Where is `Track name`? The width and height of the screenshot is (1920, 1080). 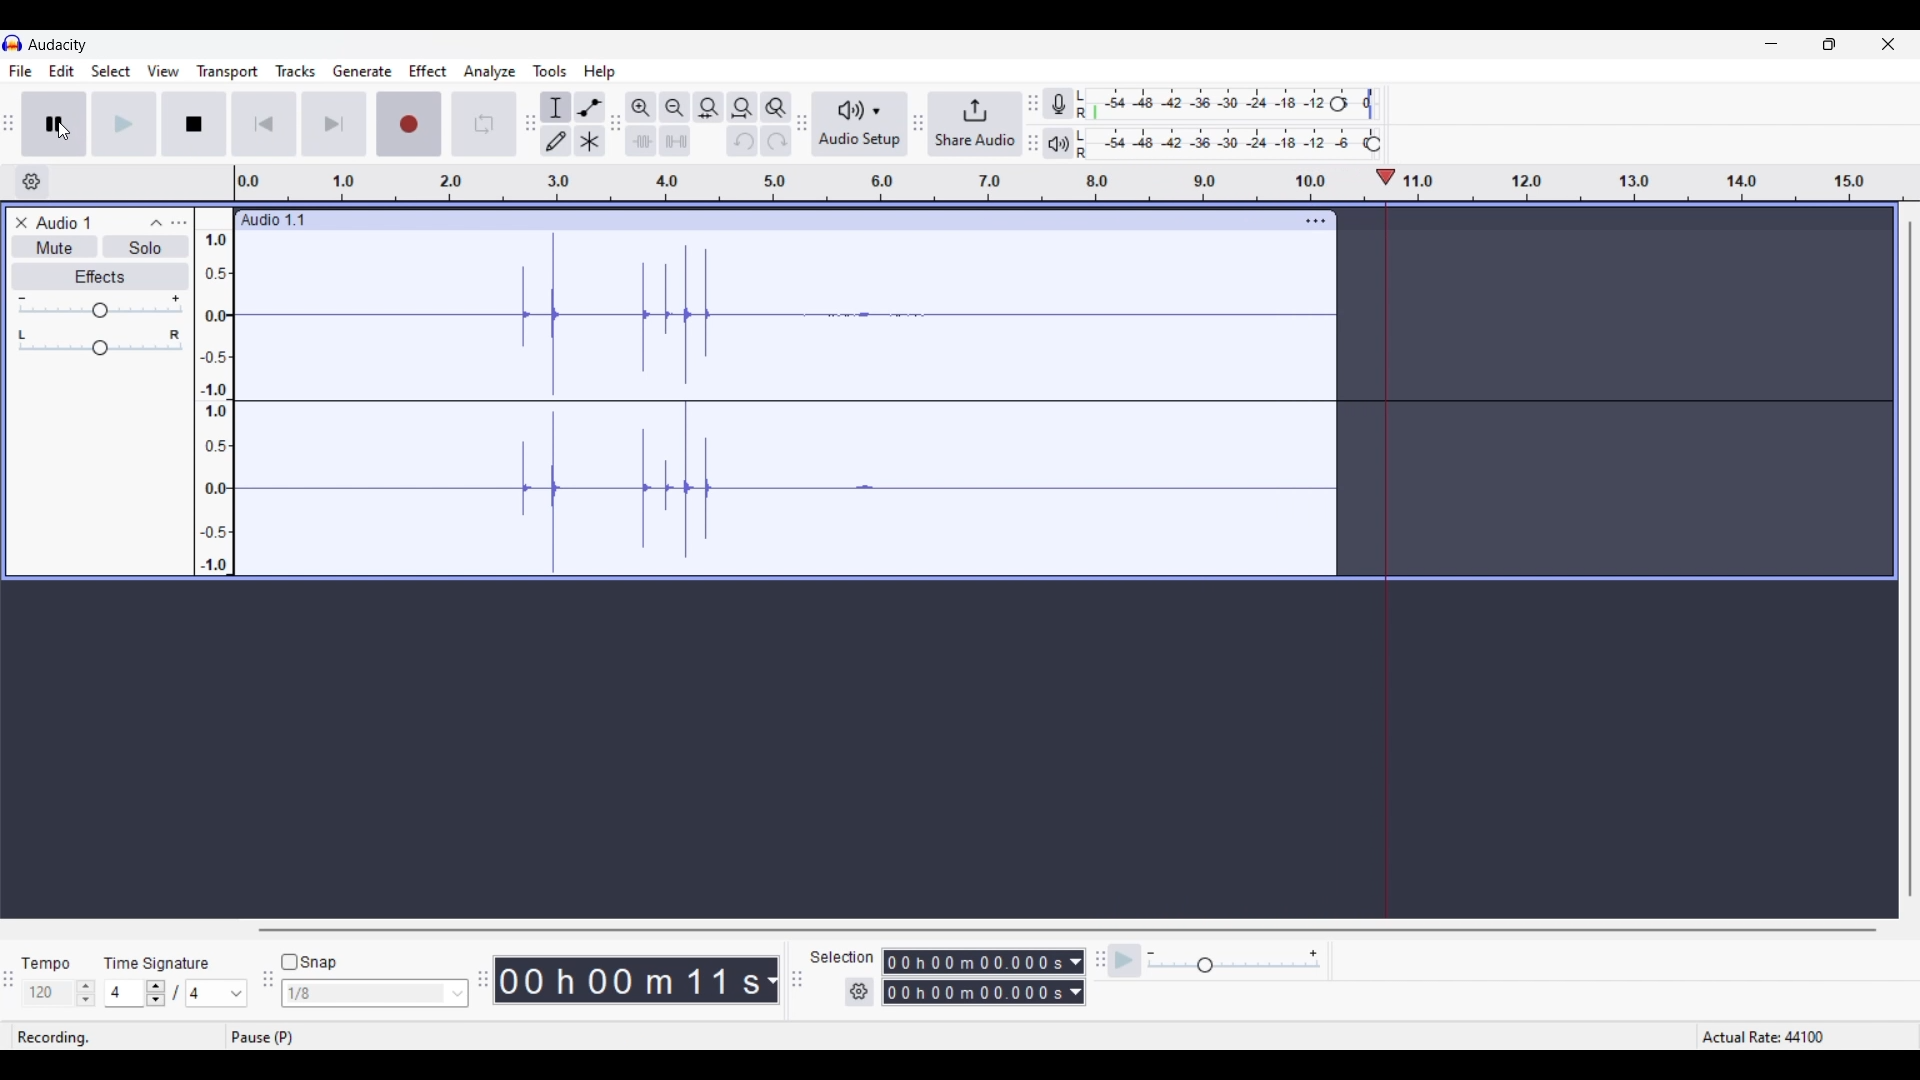
Track name is located at coordinates (274, 220).